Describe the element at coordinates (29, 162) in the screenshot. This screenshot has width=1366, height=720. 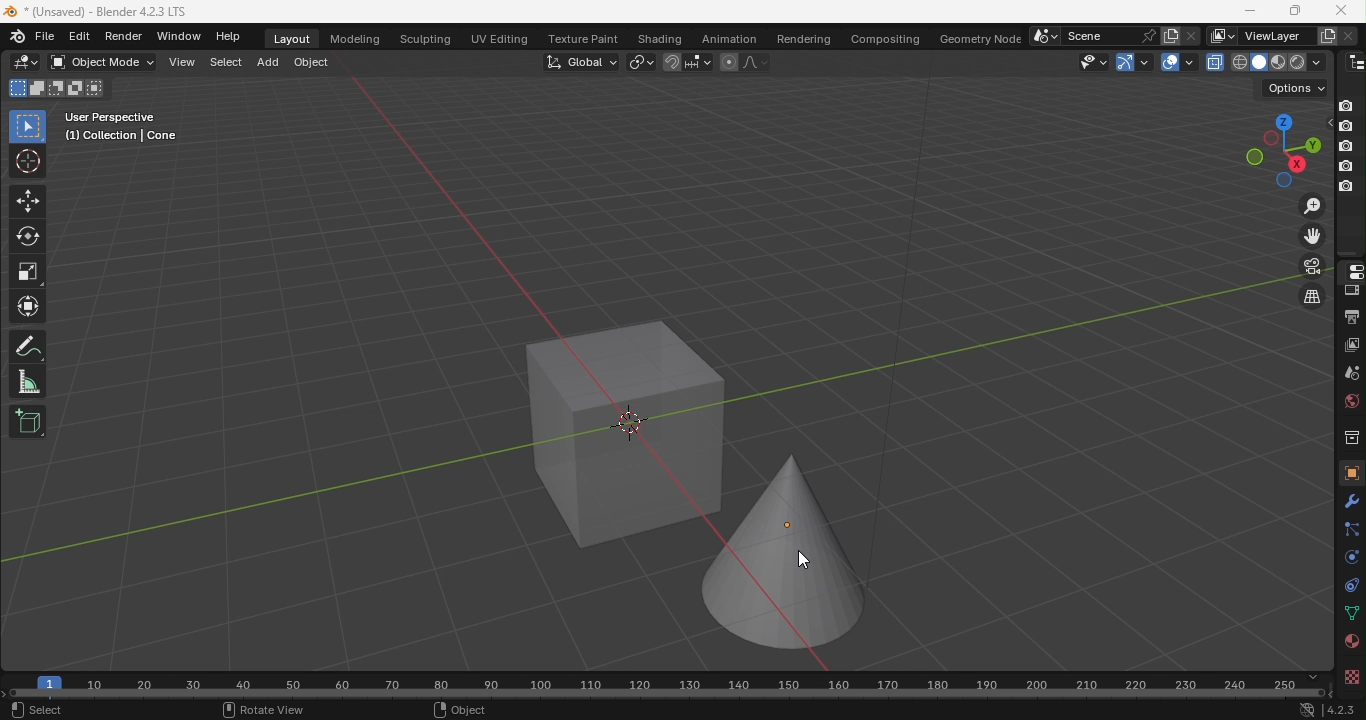
I see `Cursor` at that location.